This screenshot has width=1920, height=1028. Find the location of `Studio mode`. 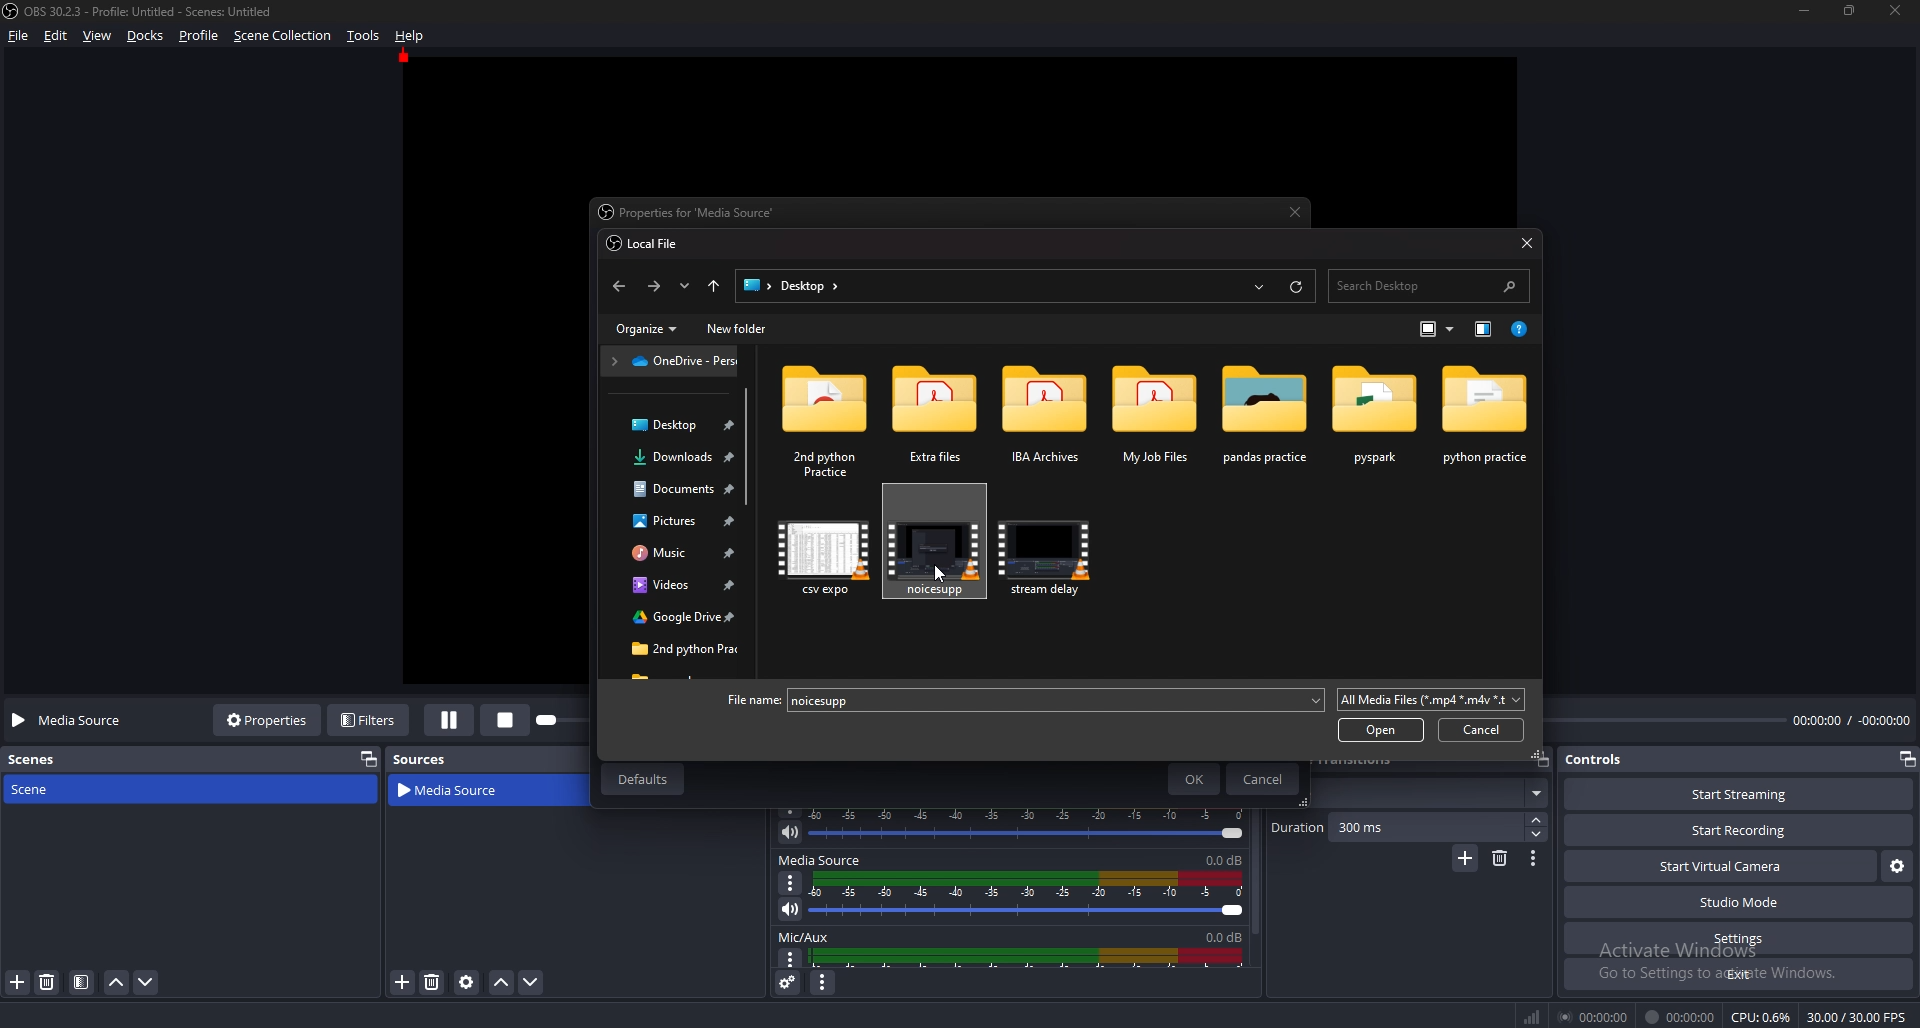

Studio mode is located at coordinates (1740, 902).